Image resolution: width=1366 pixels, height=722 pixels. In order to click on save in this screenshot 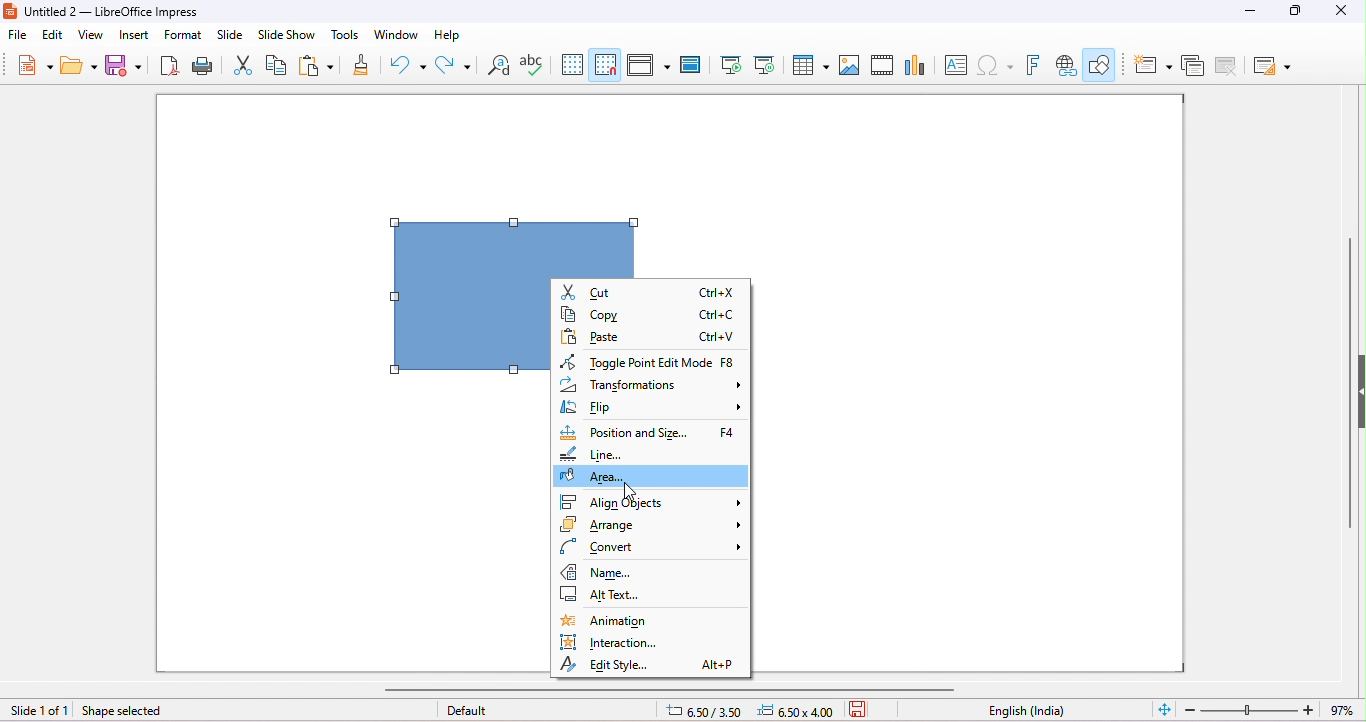, I will do `click(121, 64)`.